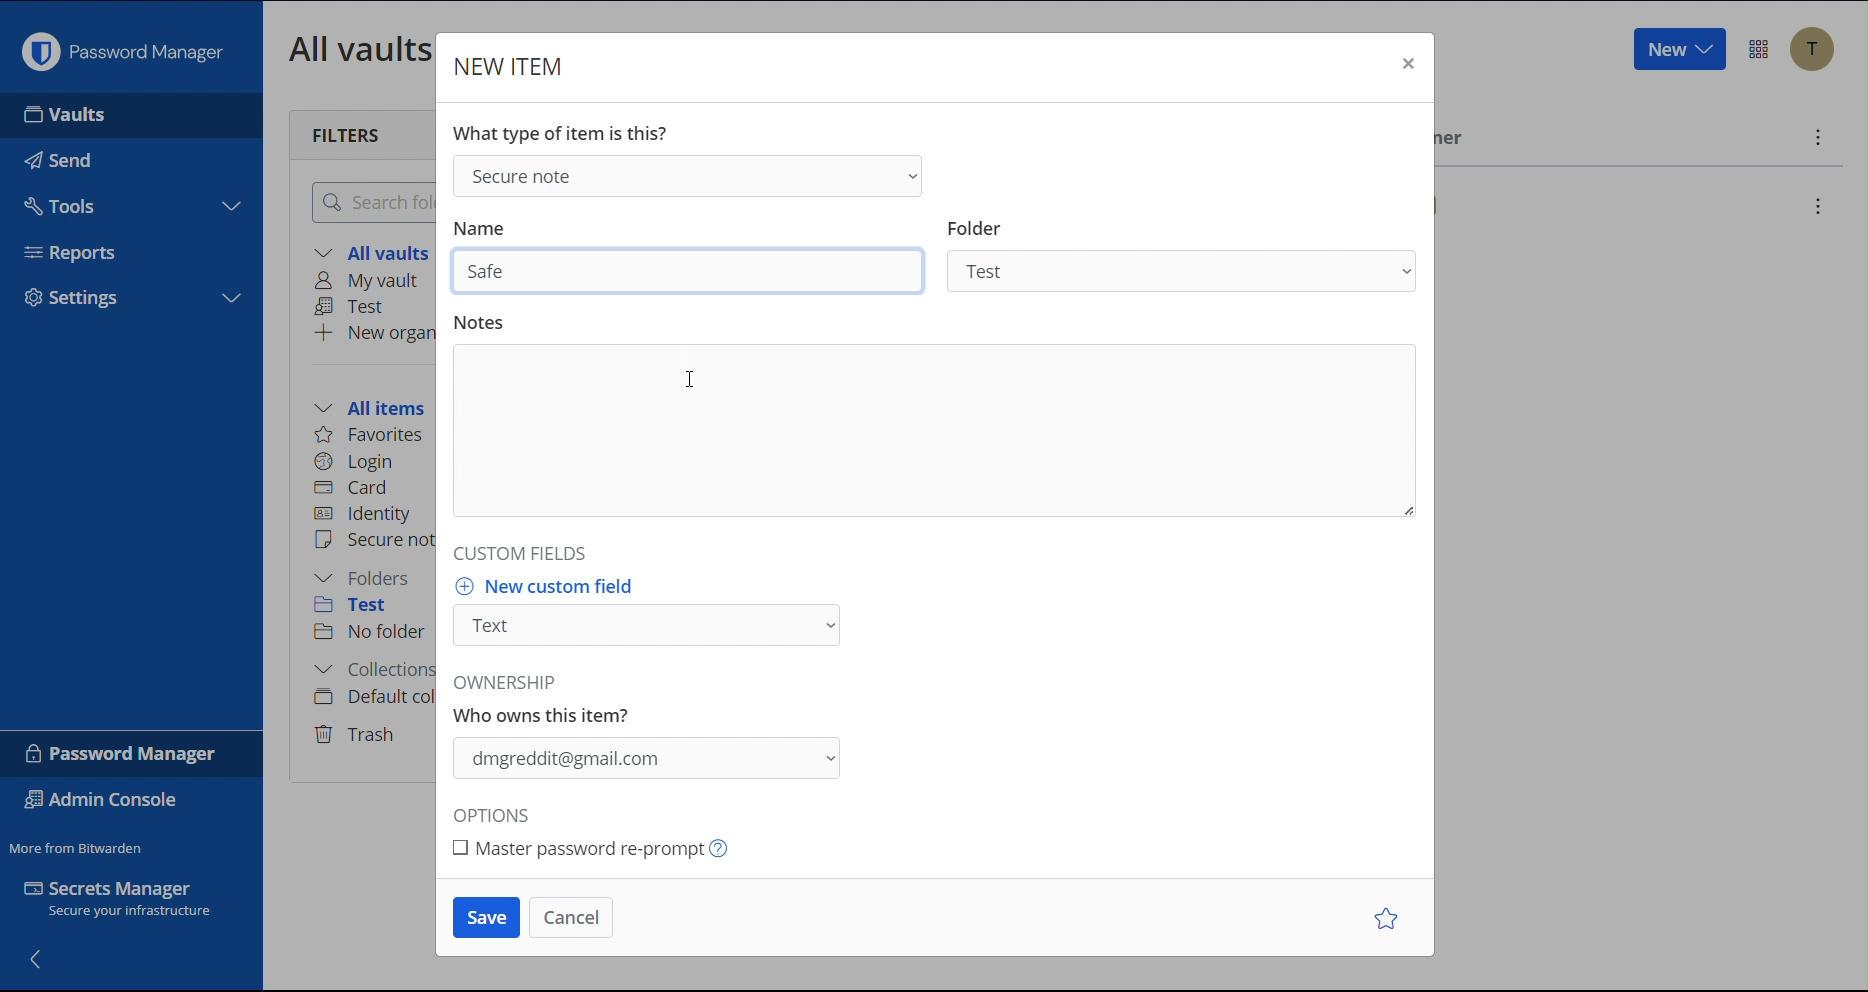  I want to click on Password Manager, so click(123, 753).